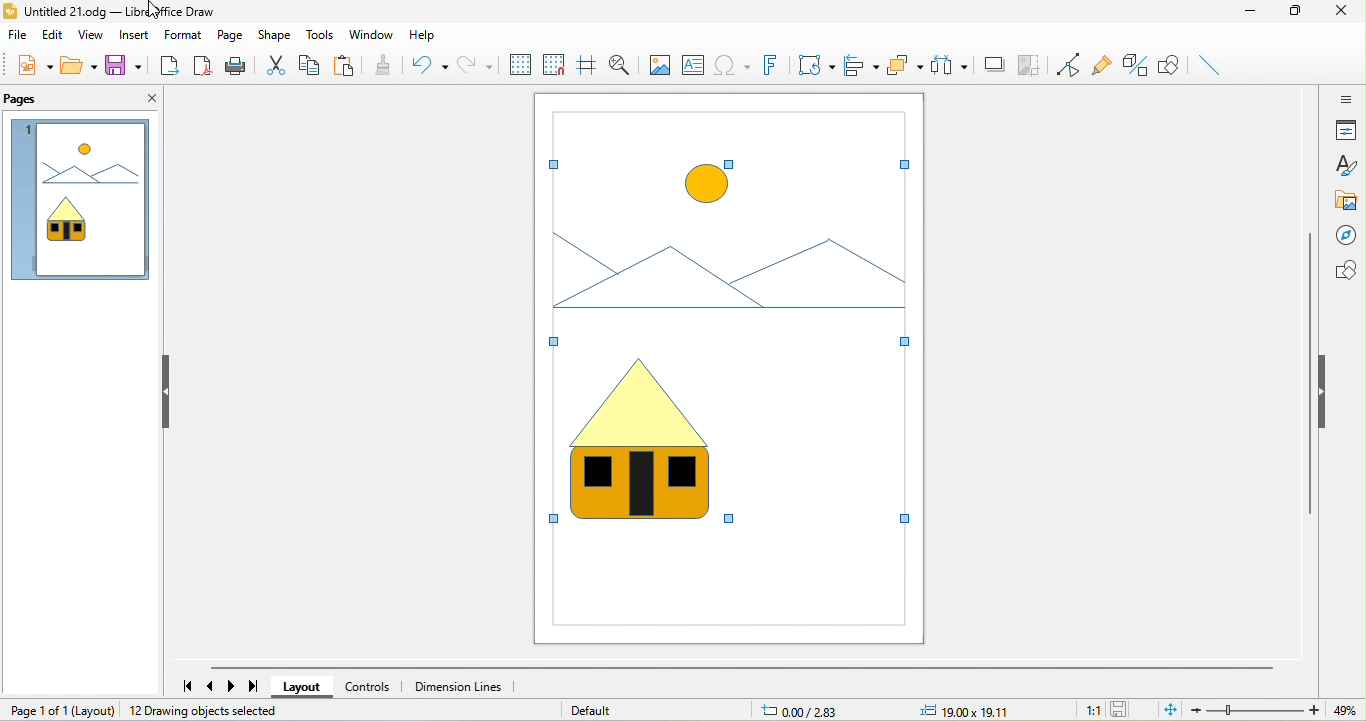  I want to click on help, so click(437, 35).